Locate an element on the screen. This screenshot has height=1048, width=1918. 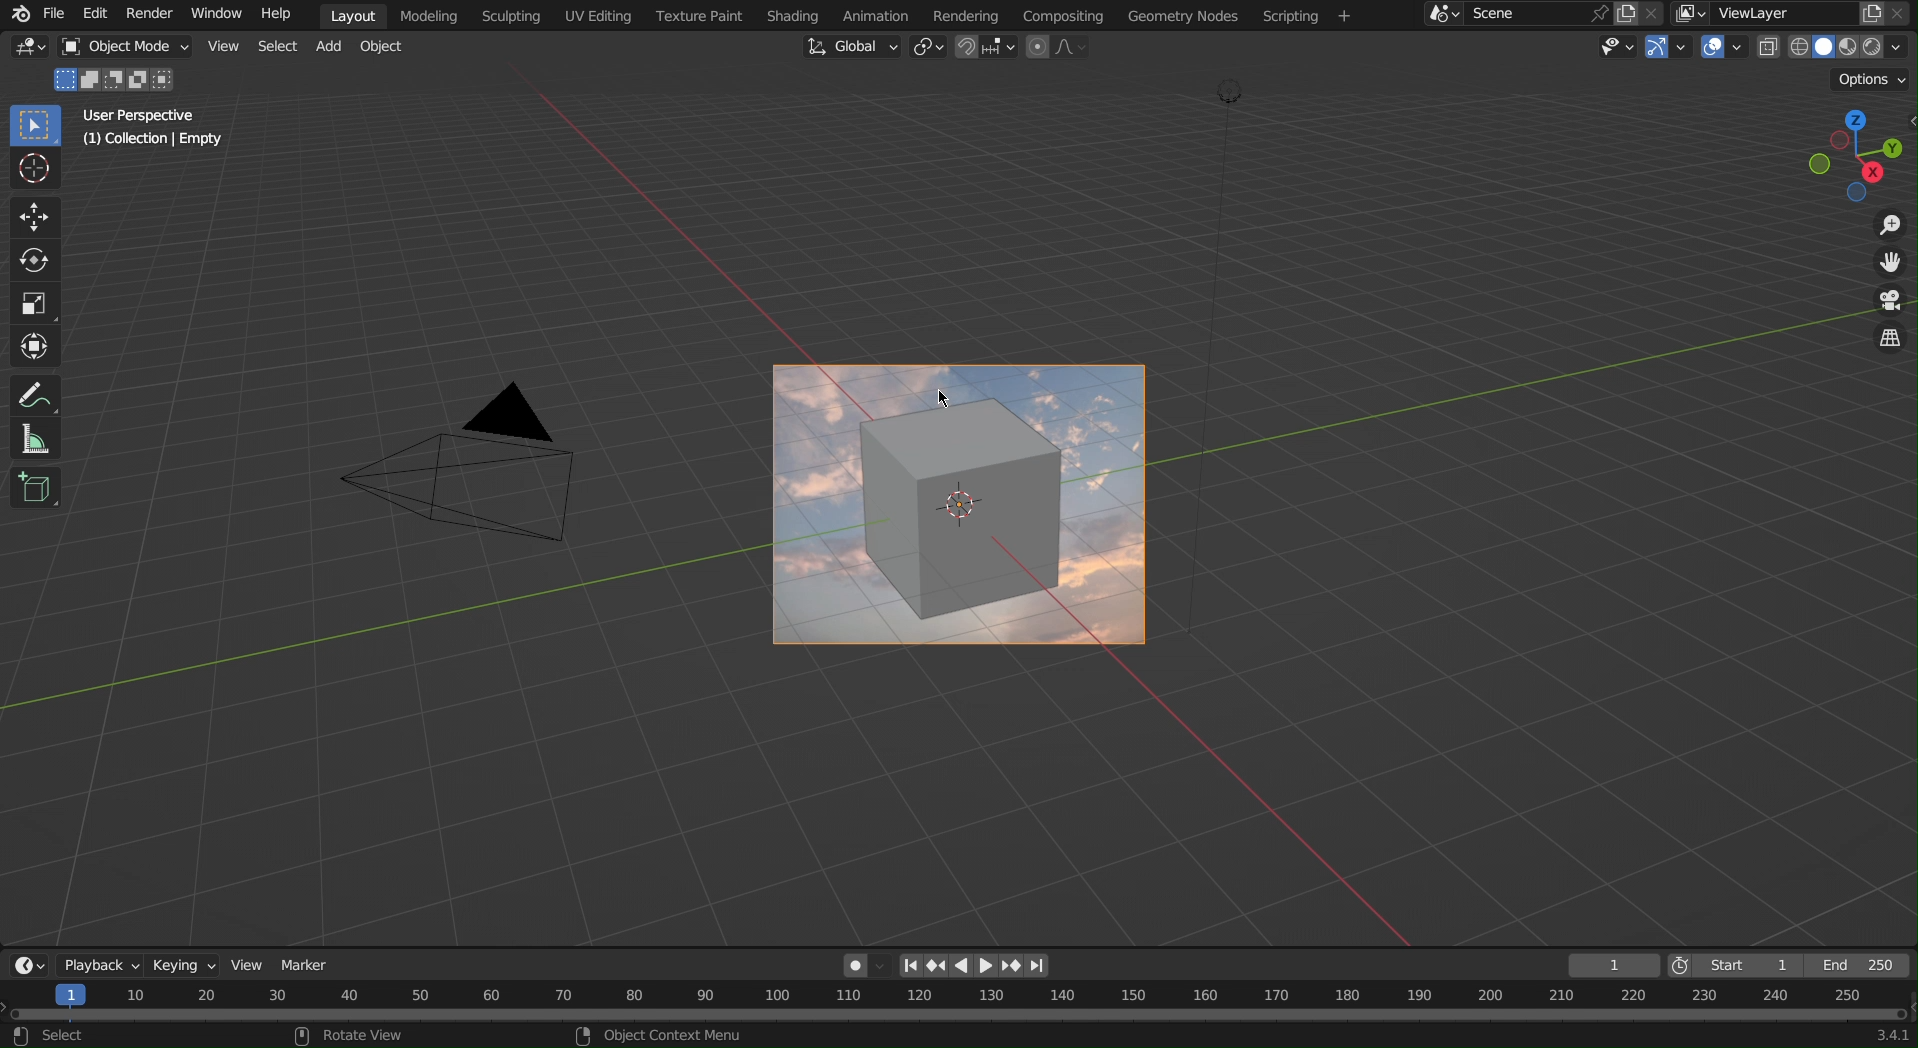
Scripting is located at coordinates (1305, 18).